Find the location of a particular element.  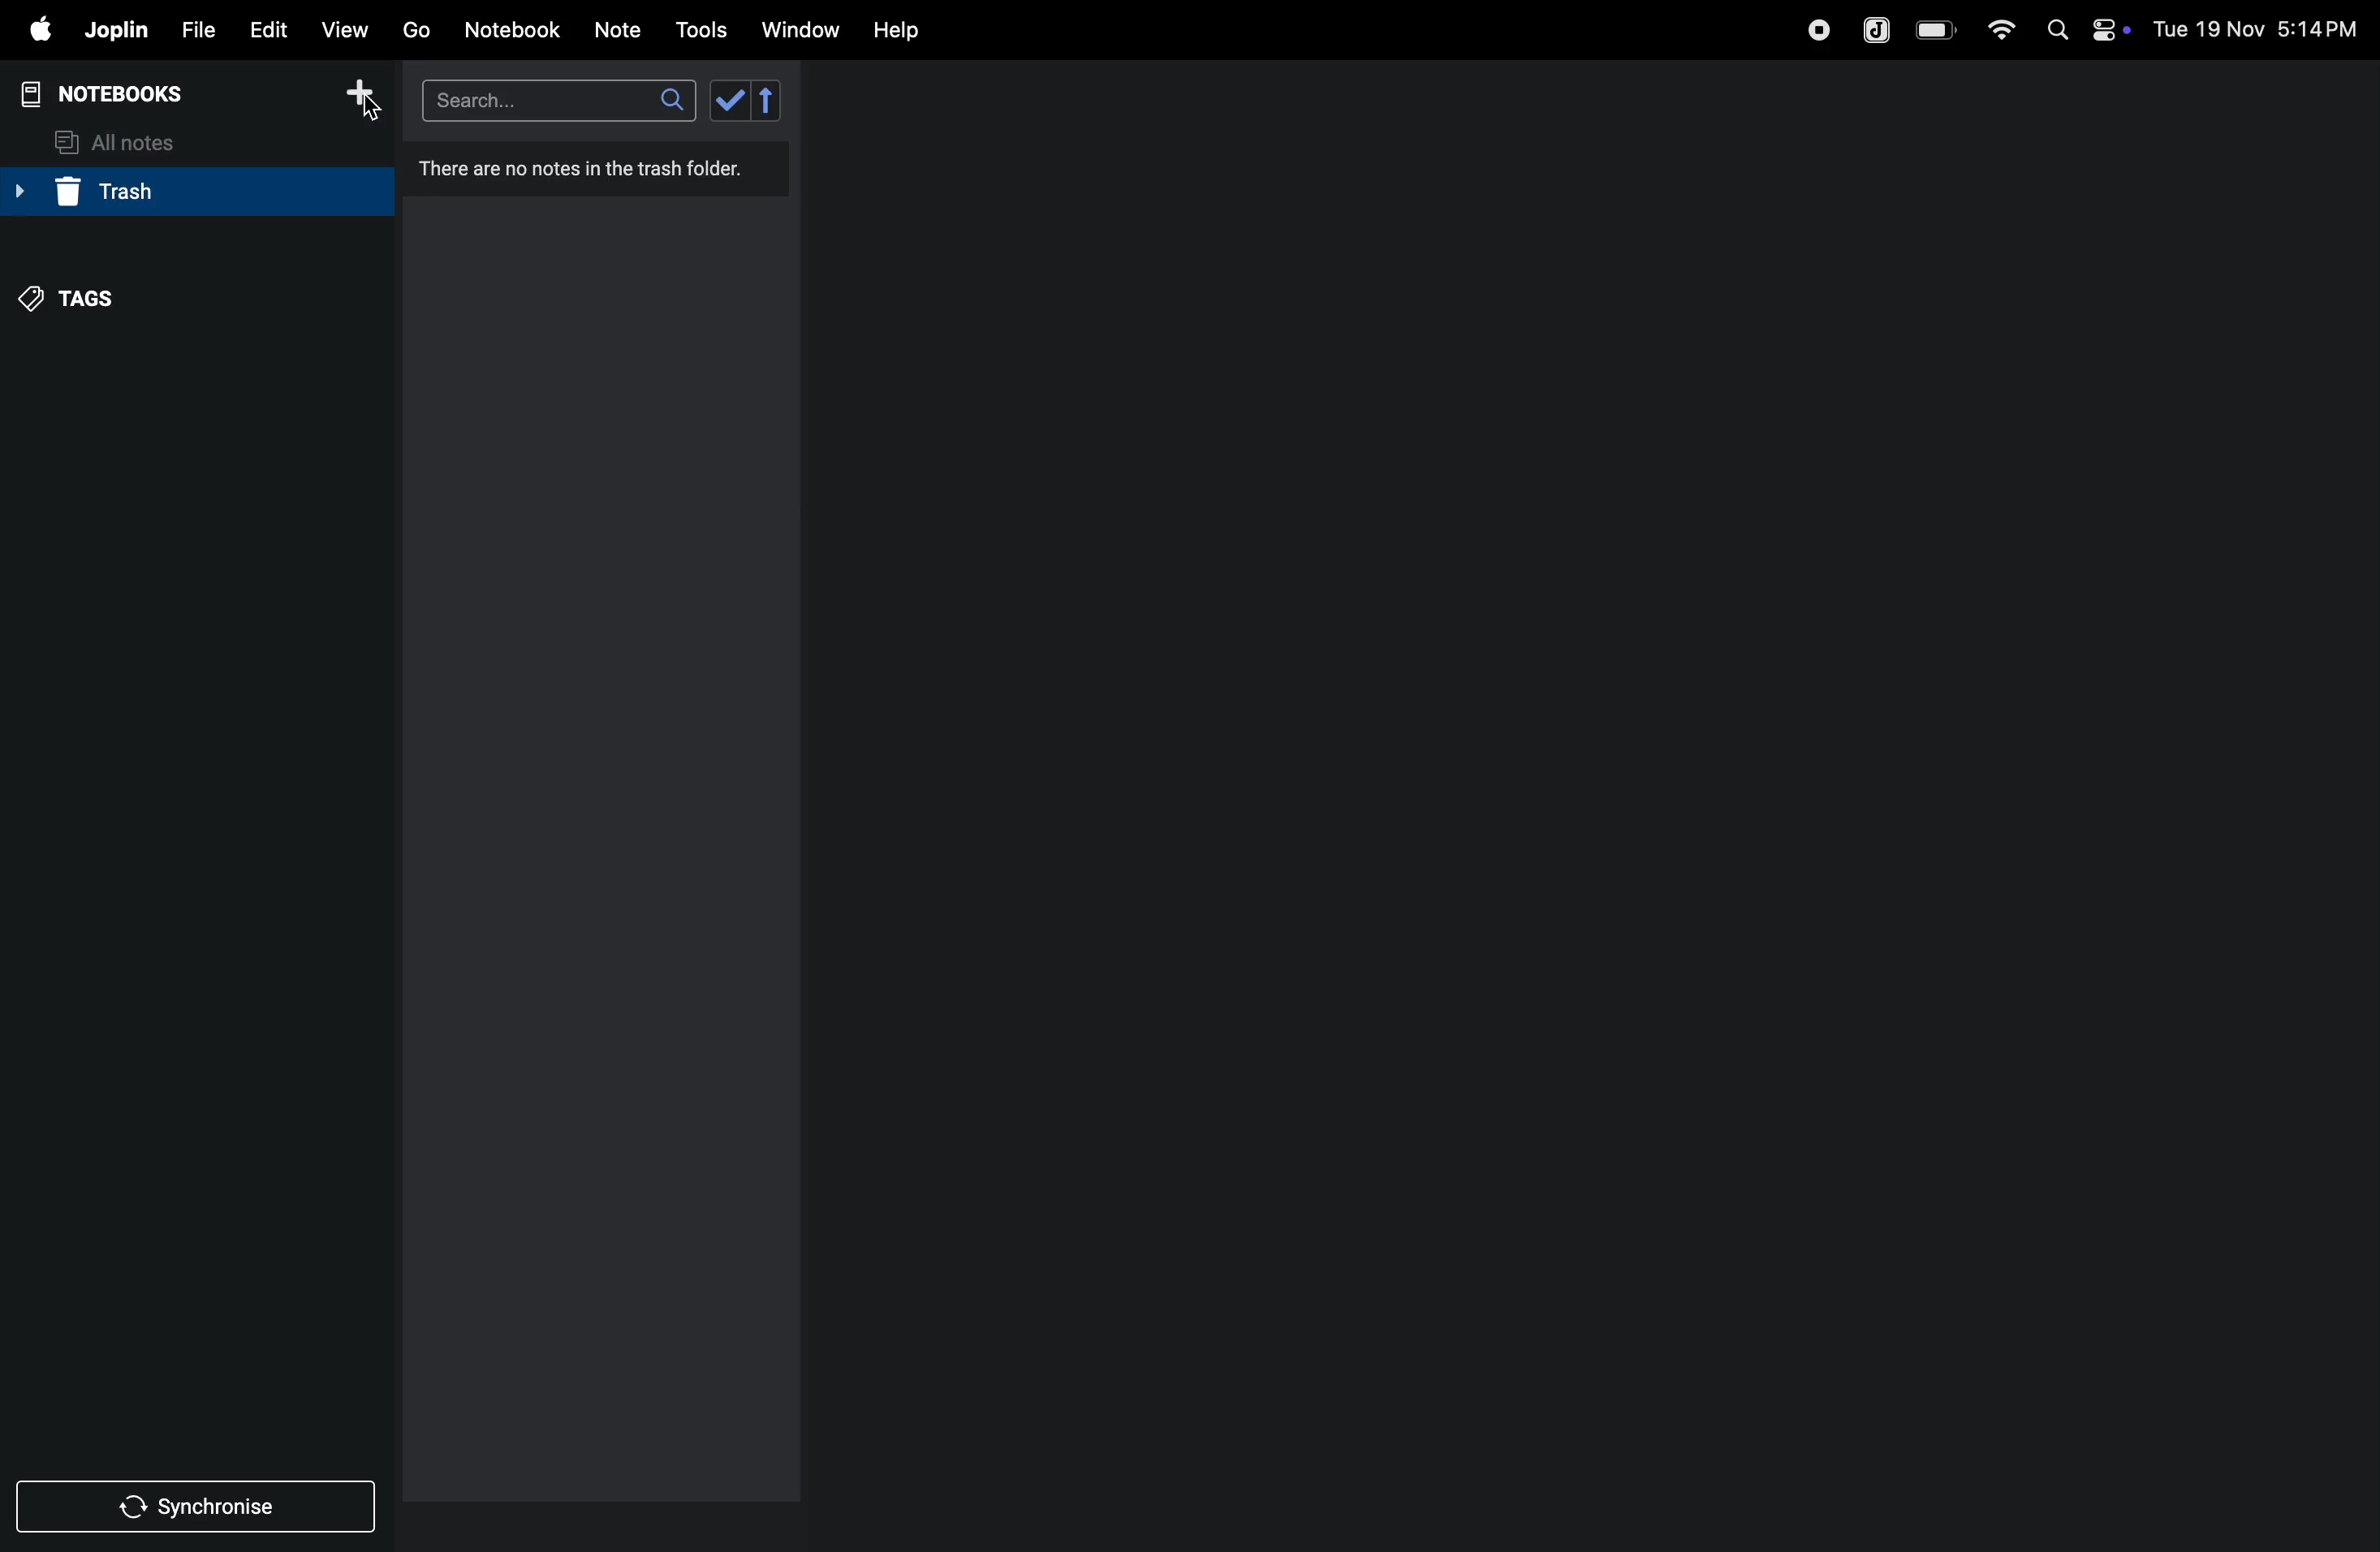

record is located at coordinates (1817, 30).